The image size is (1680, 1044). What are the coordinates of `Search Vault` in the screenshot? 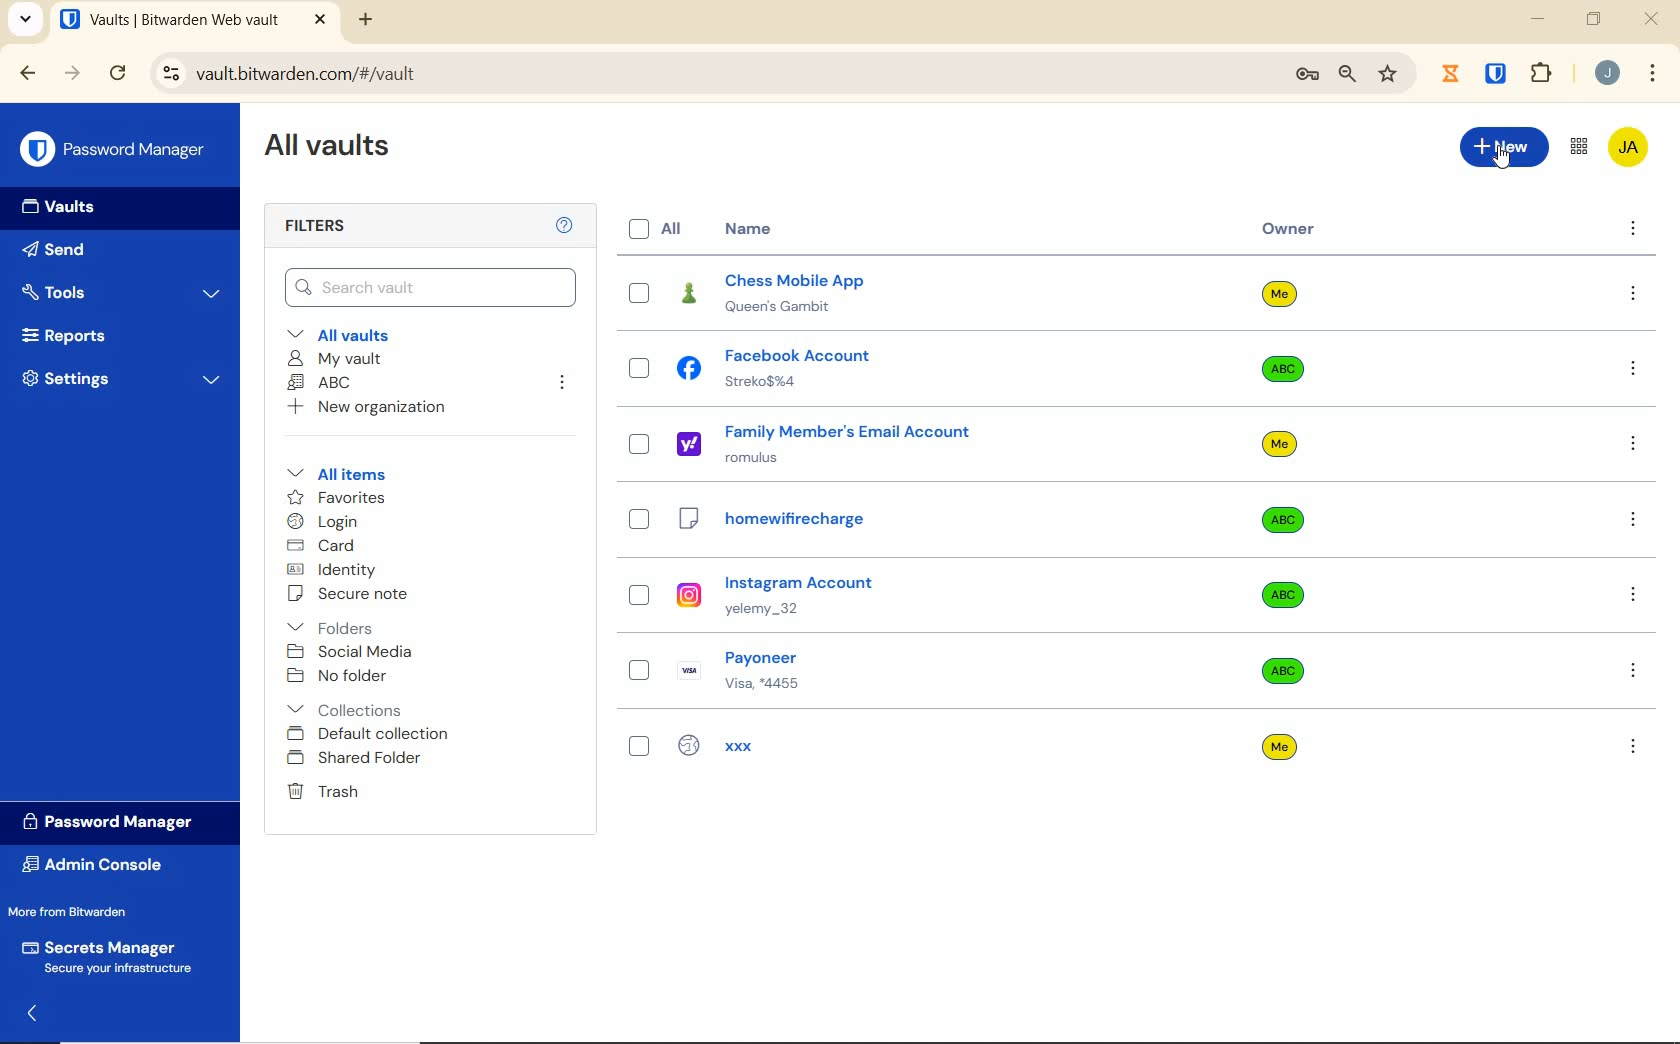 It's located at (430, 286).